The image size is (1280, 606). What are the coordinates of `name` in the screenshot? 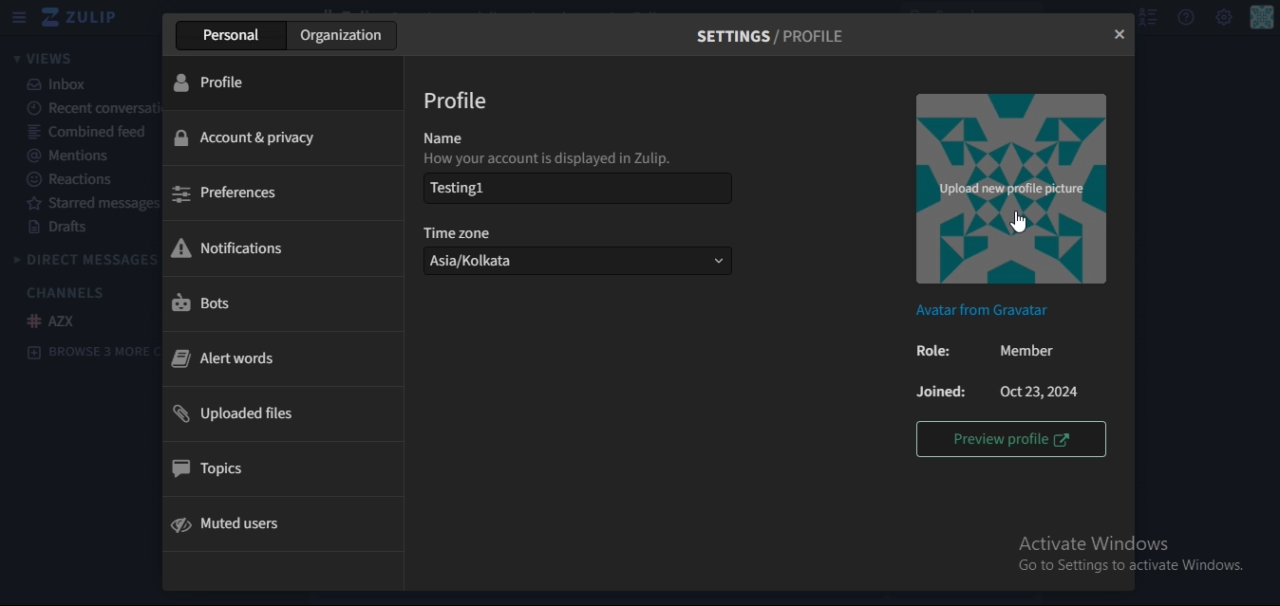 It's located at (449, 138).